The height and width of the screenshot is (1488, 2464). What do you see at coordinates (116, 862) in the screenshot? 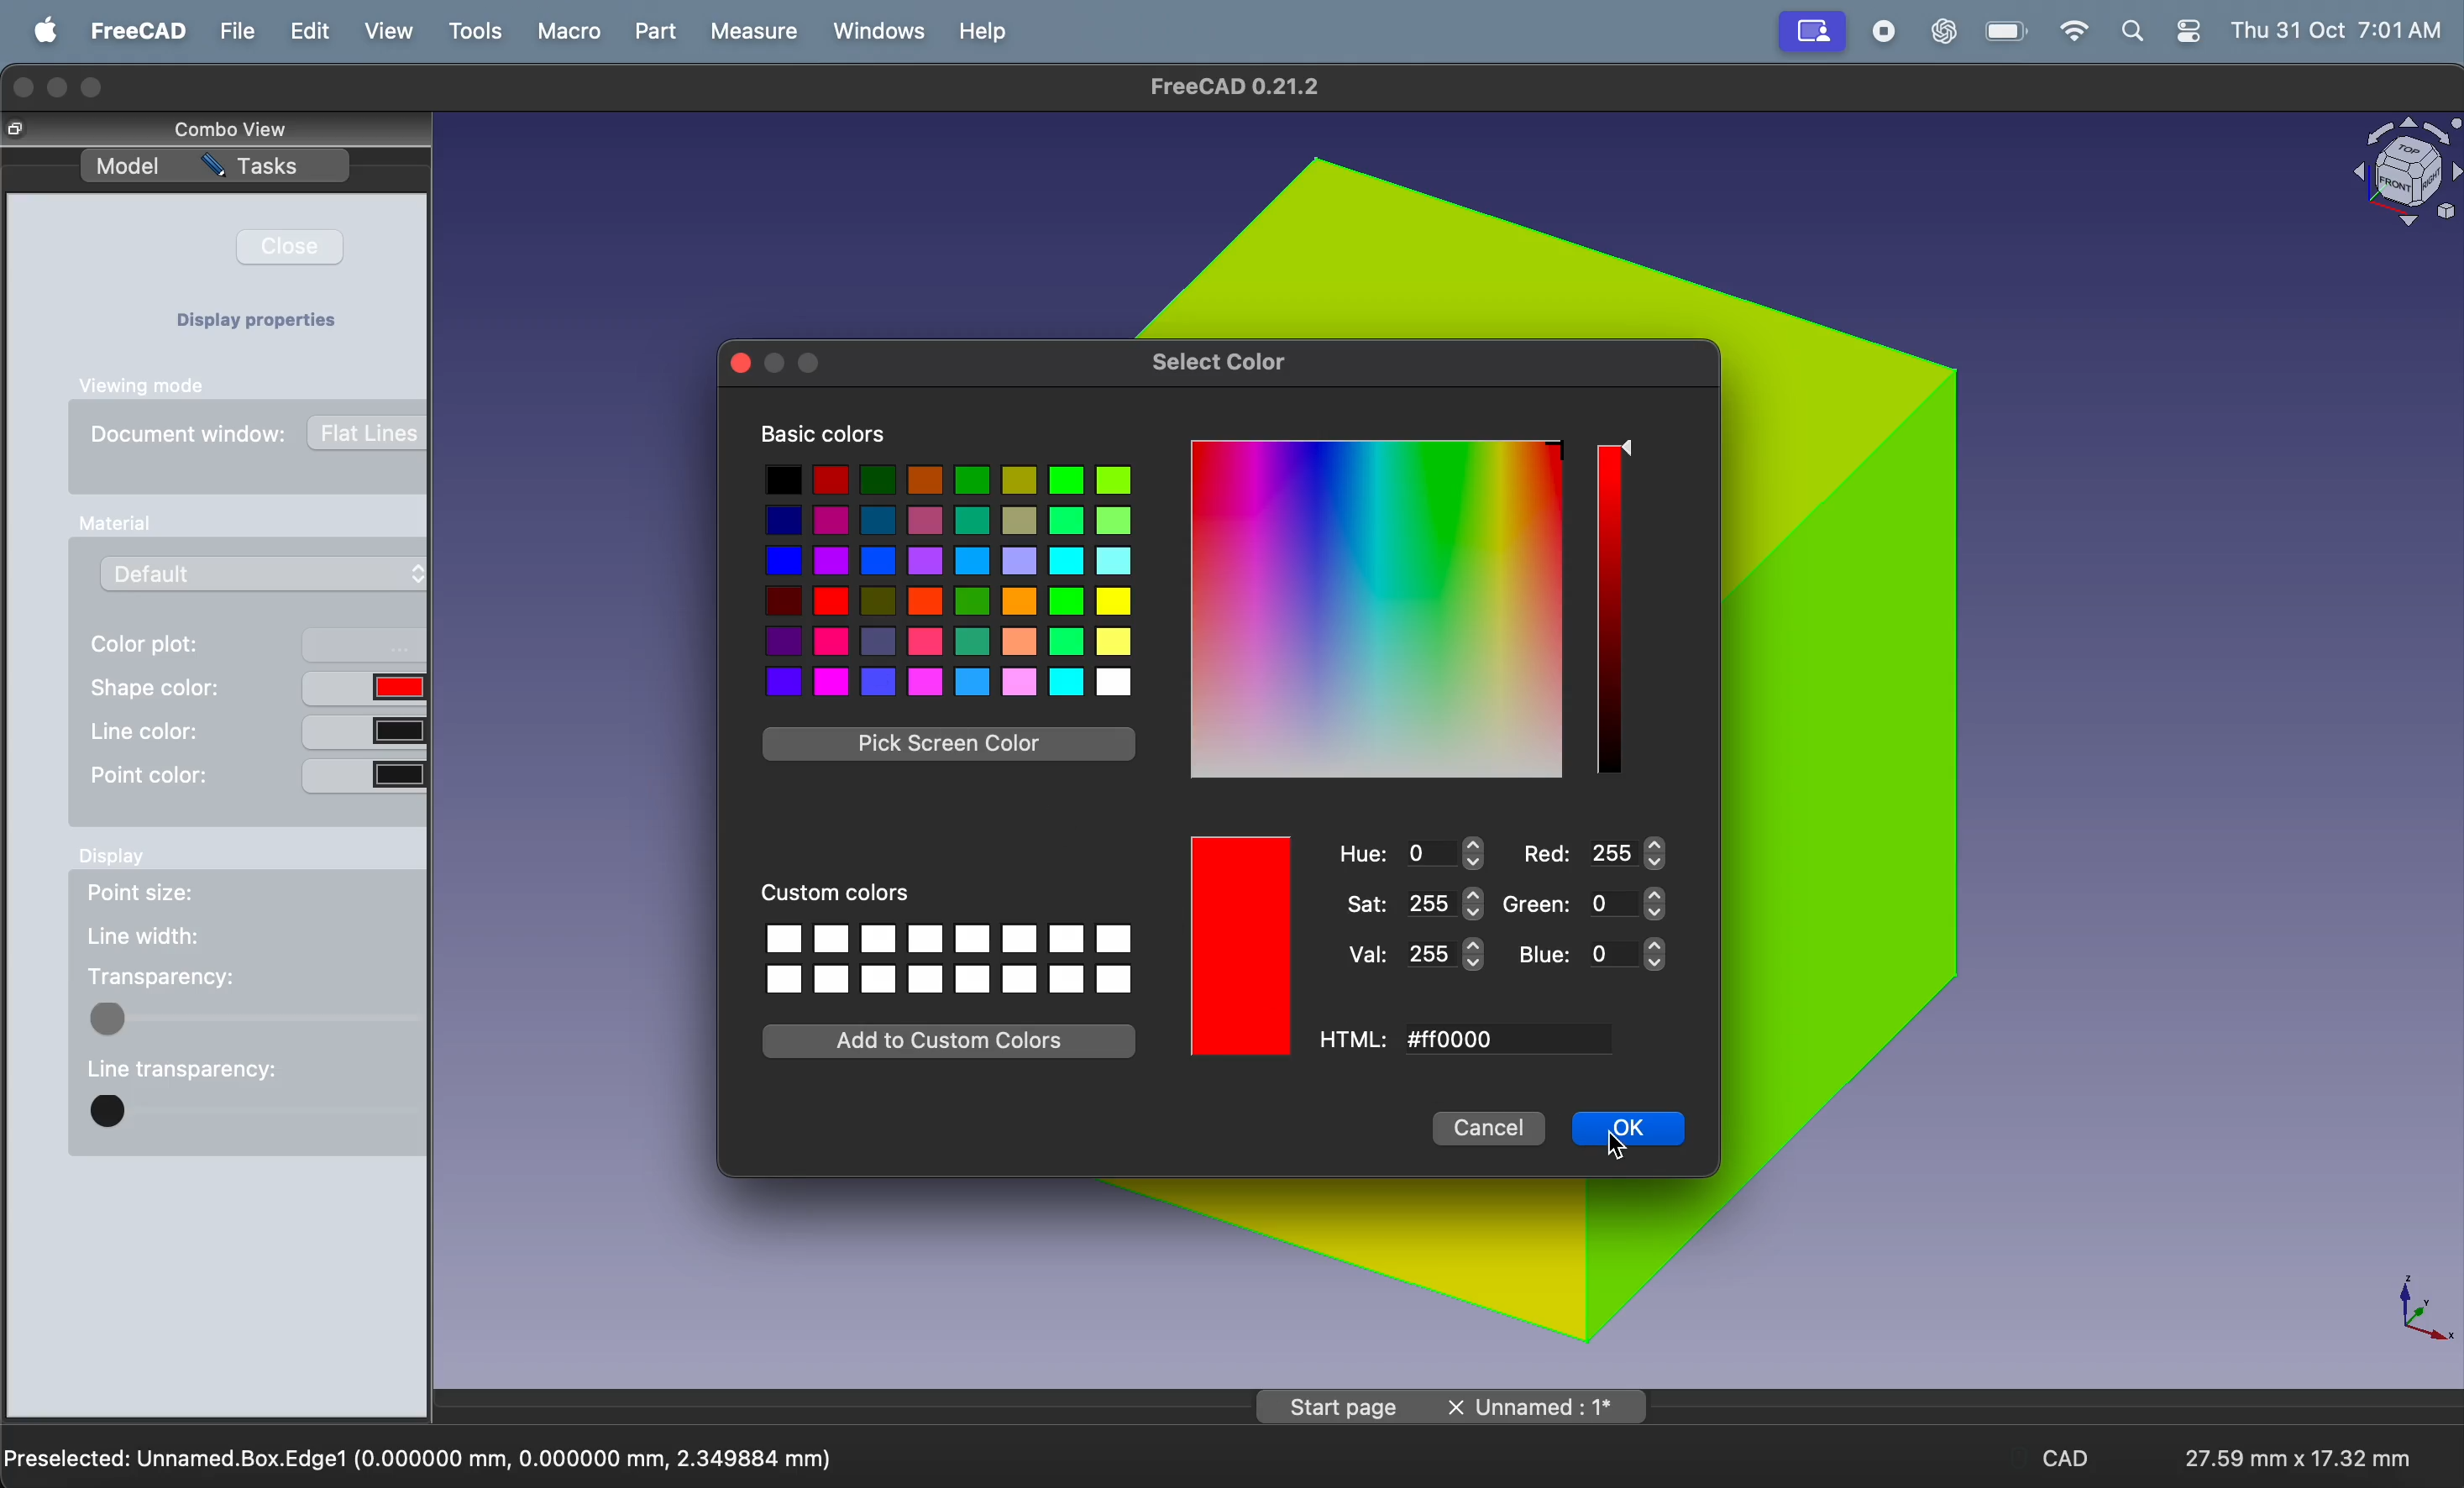
I see `display` at bounding box center [116, 862].